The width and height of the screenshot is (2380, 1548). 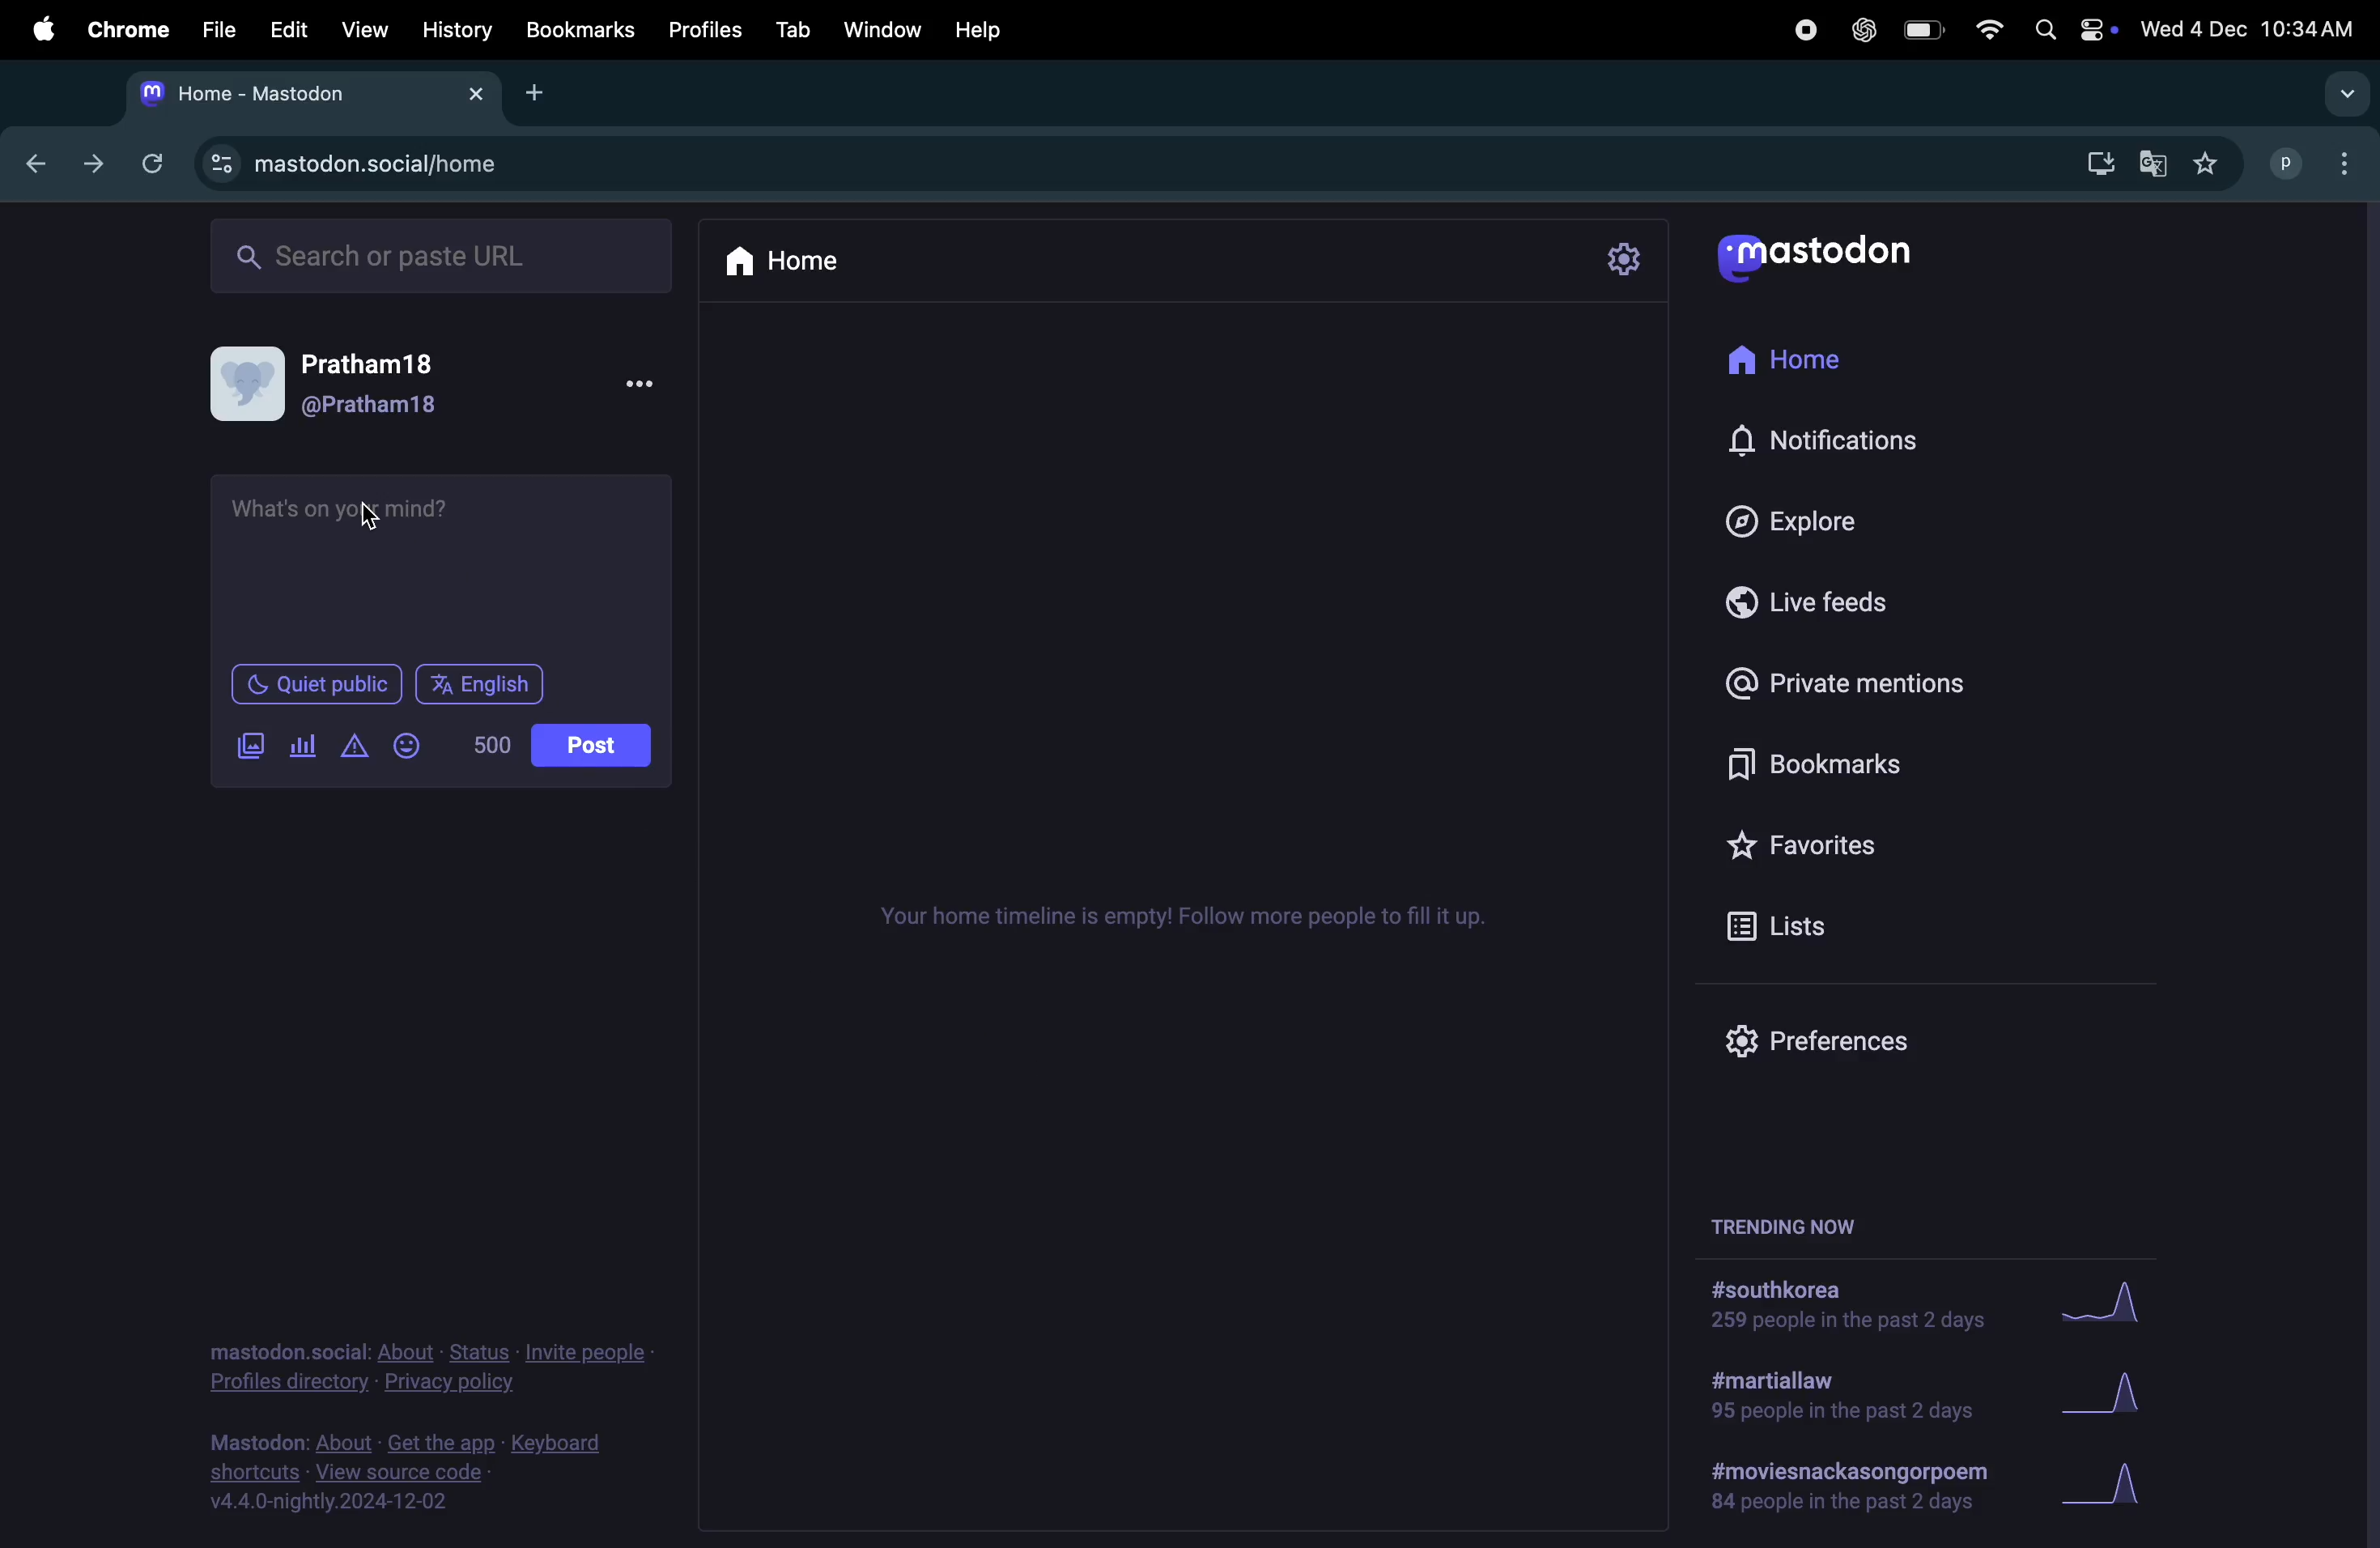 What do you see at coordinates (479, 683) in the screenshot?
I see `English` at bounding box center [479, 683].